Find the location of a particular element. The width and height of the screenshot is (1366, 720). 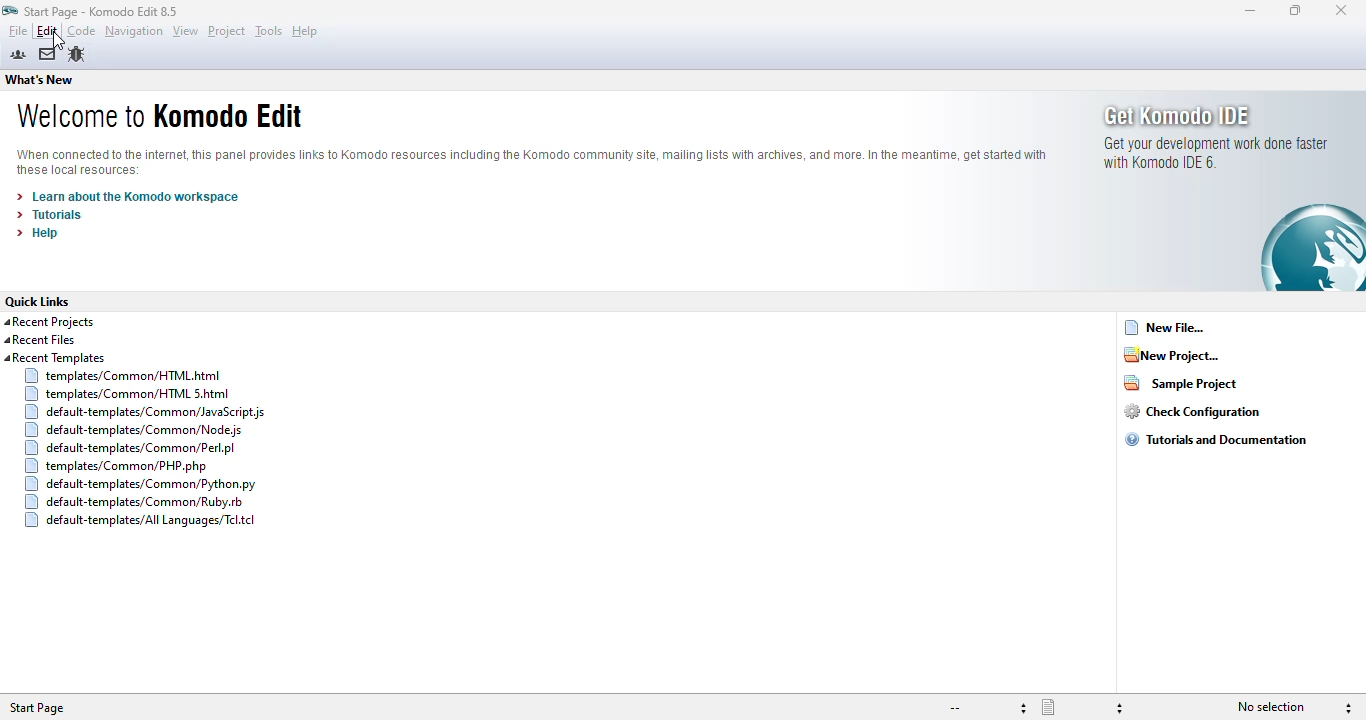

new file is located at coordinates (1165, 327).